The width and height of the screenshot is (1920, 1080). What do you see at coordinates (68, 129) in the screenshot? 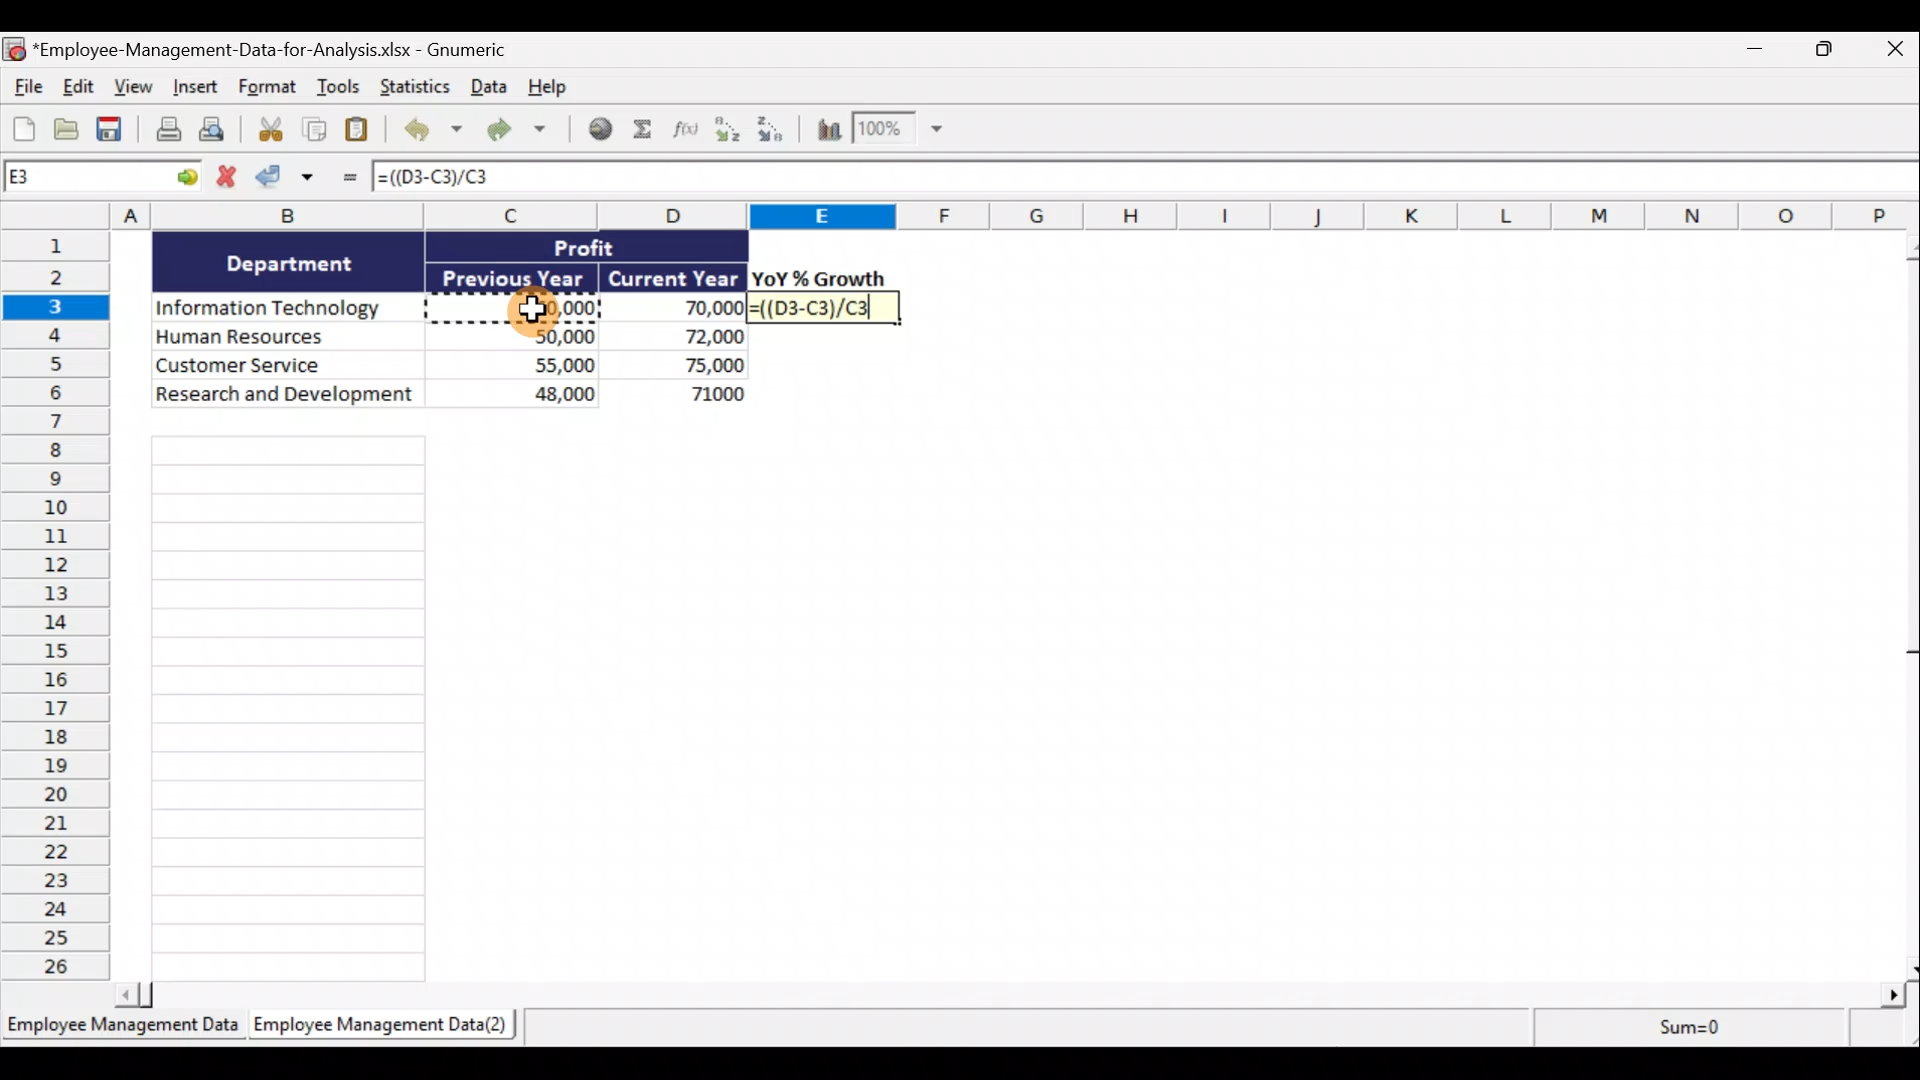
I see `Open a file` at bounding box center [68, 129].